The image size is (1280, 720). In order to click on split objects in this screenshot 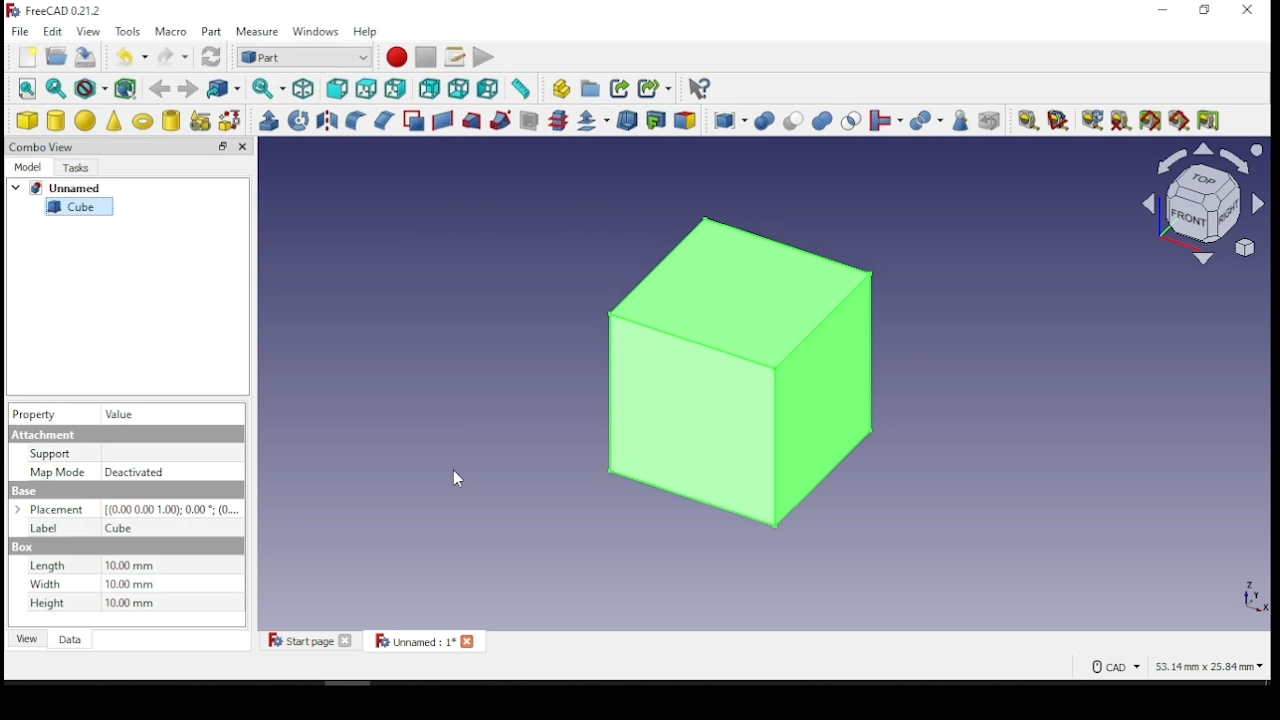, I will do `click(927, 122)`.